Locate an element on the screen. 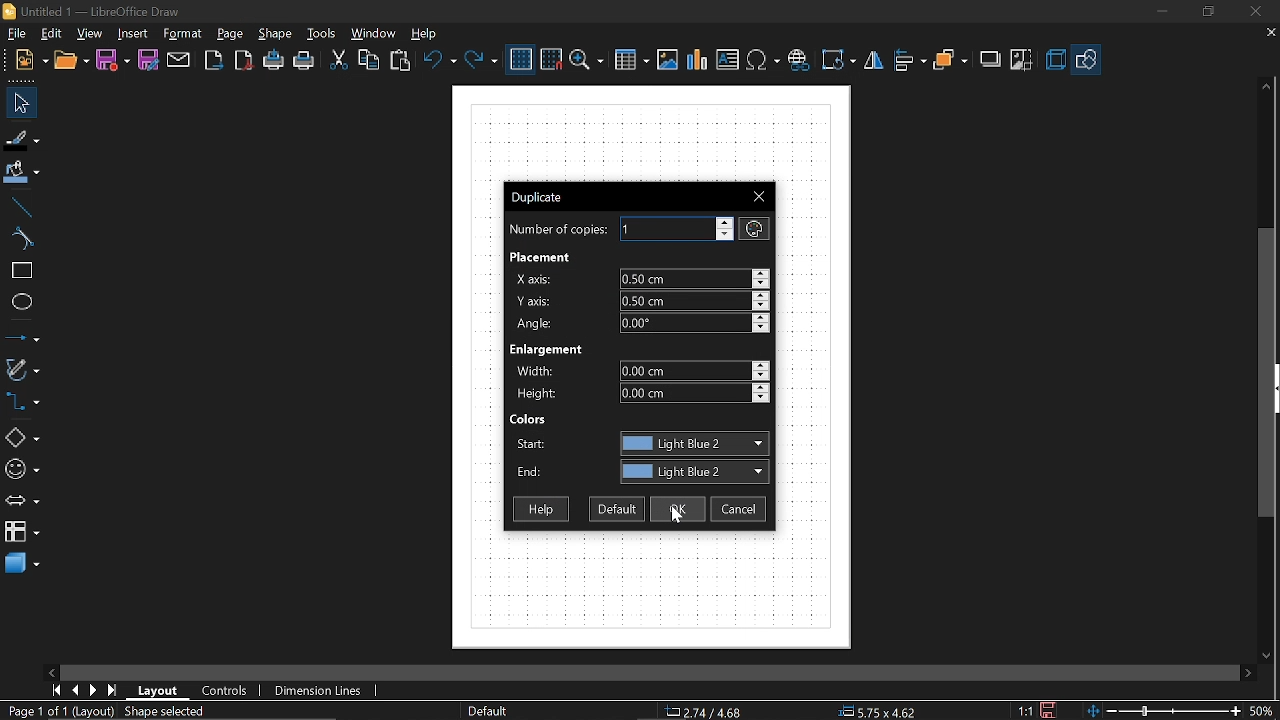  Symbol shapes is located at coordinates (23, 466).